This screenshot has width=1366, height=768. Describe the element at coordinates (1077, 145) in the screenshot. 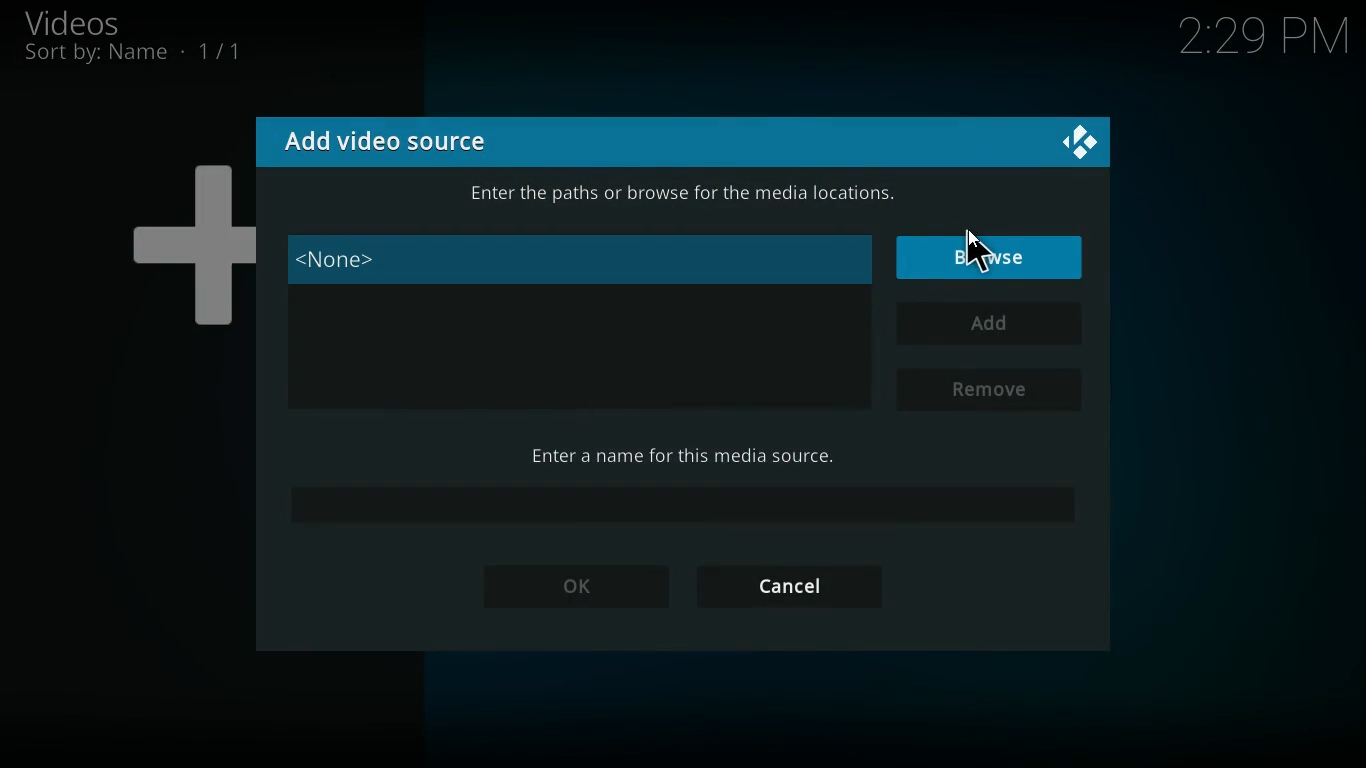

I see `kodi logo` at that location.